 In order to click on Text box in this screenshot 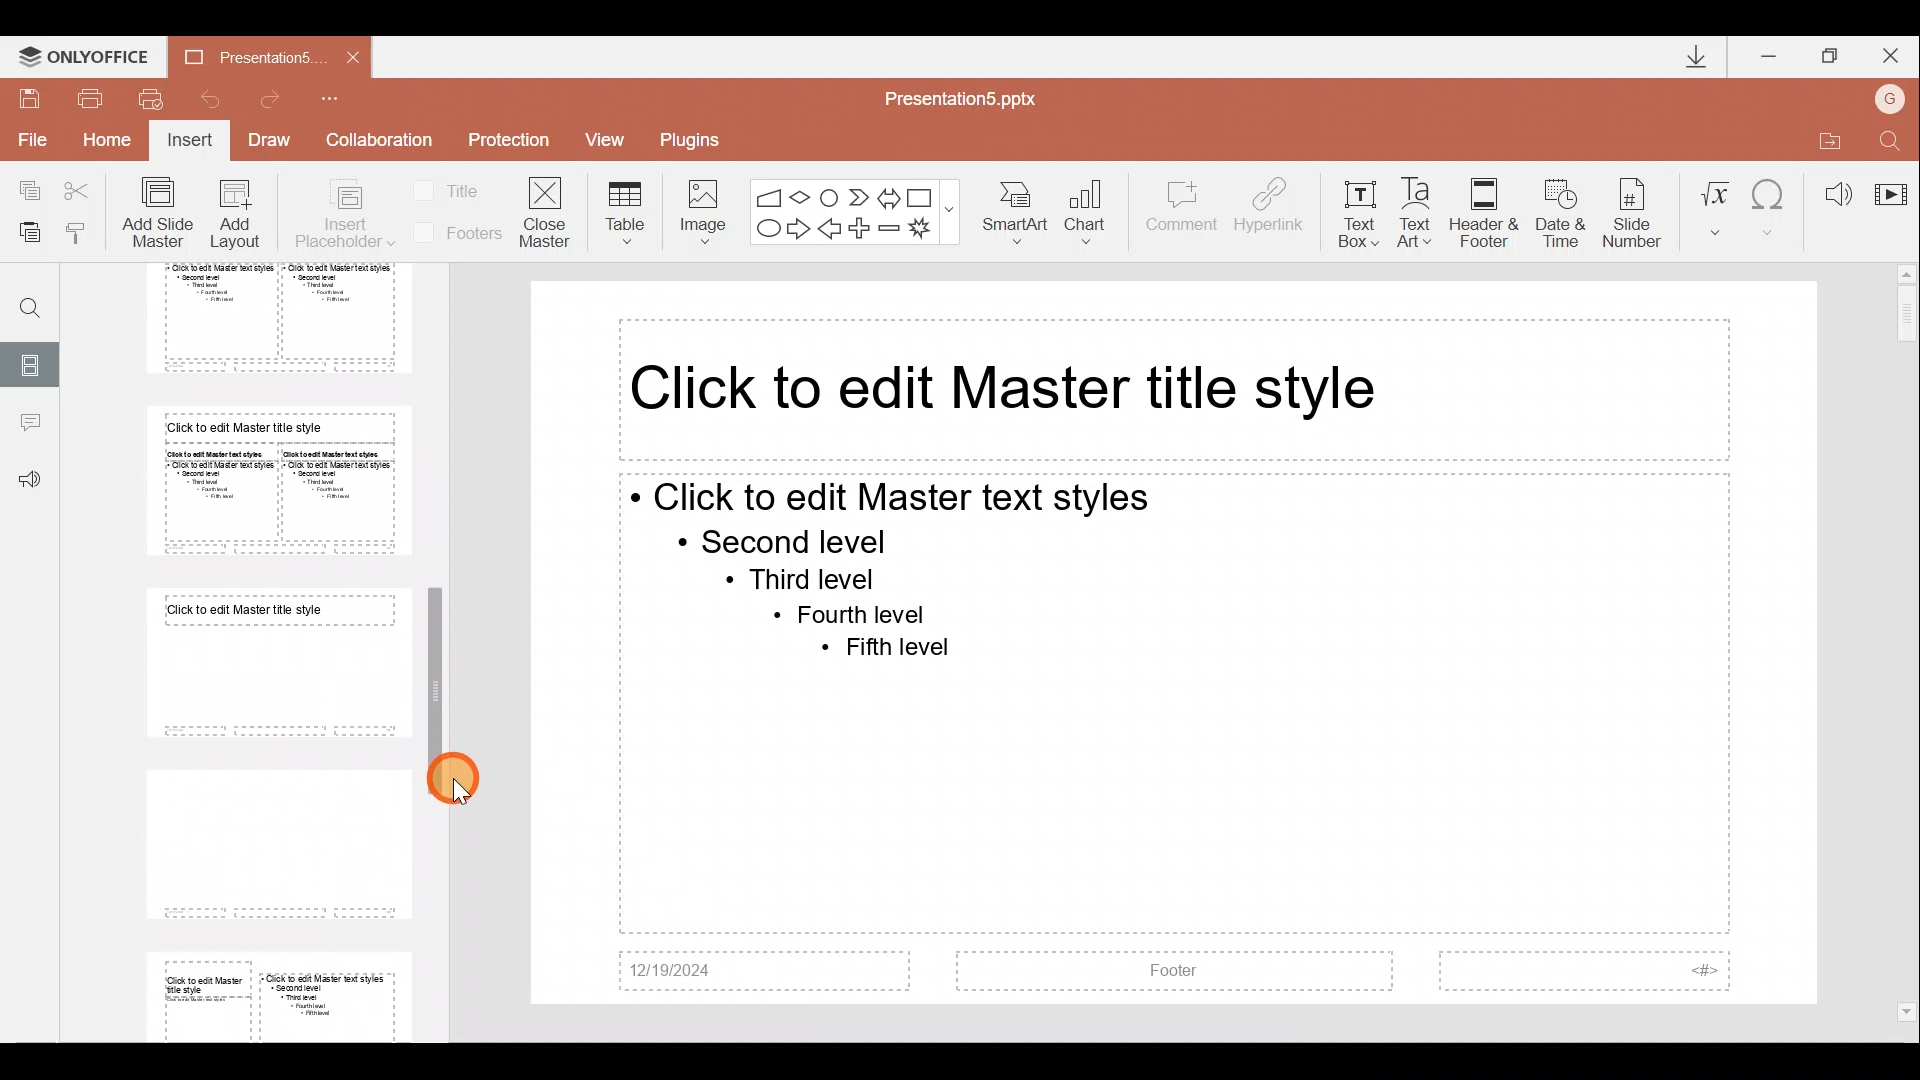, I will do `click(1358, 209)`.